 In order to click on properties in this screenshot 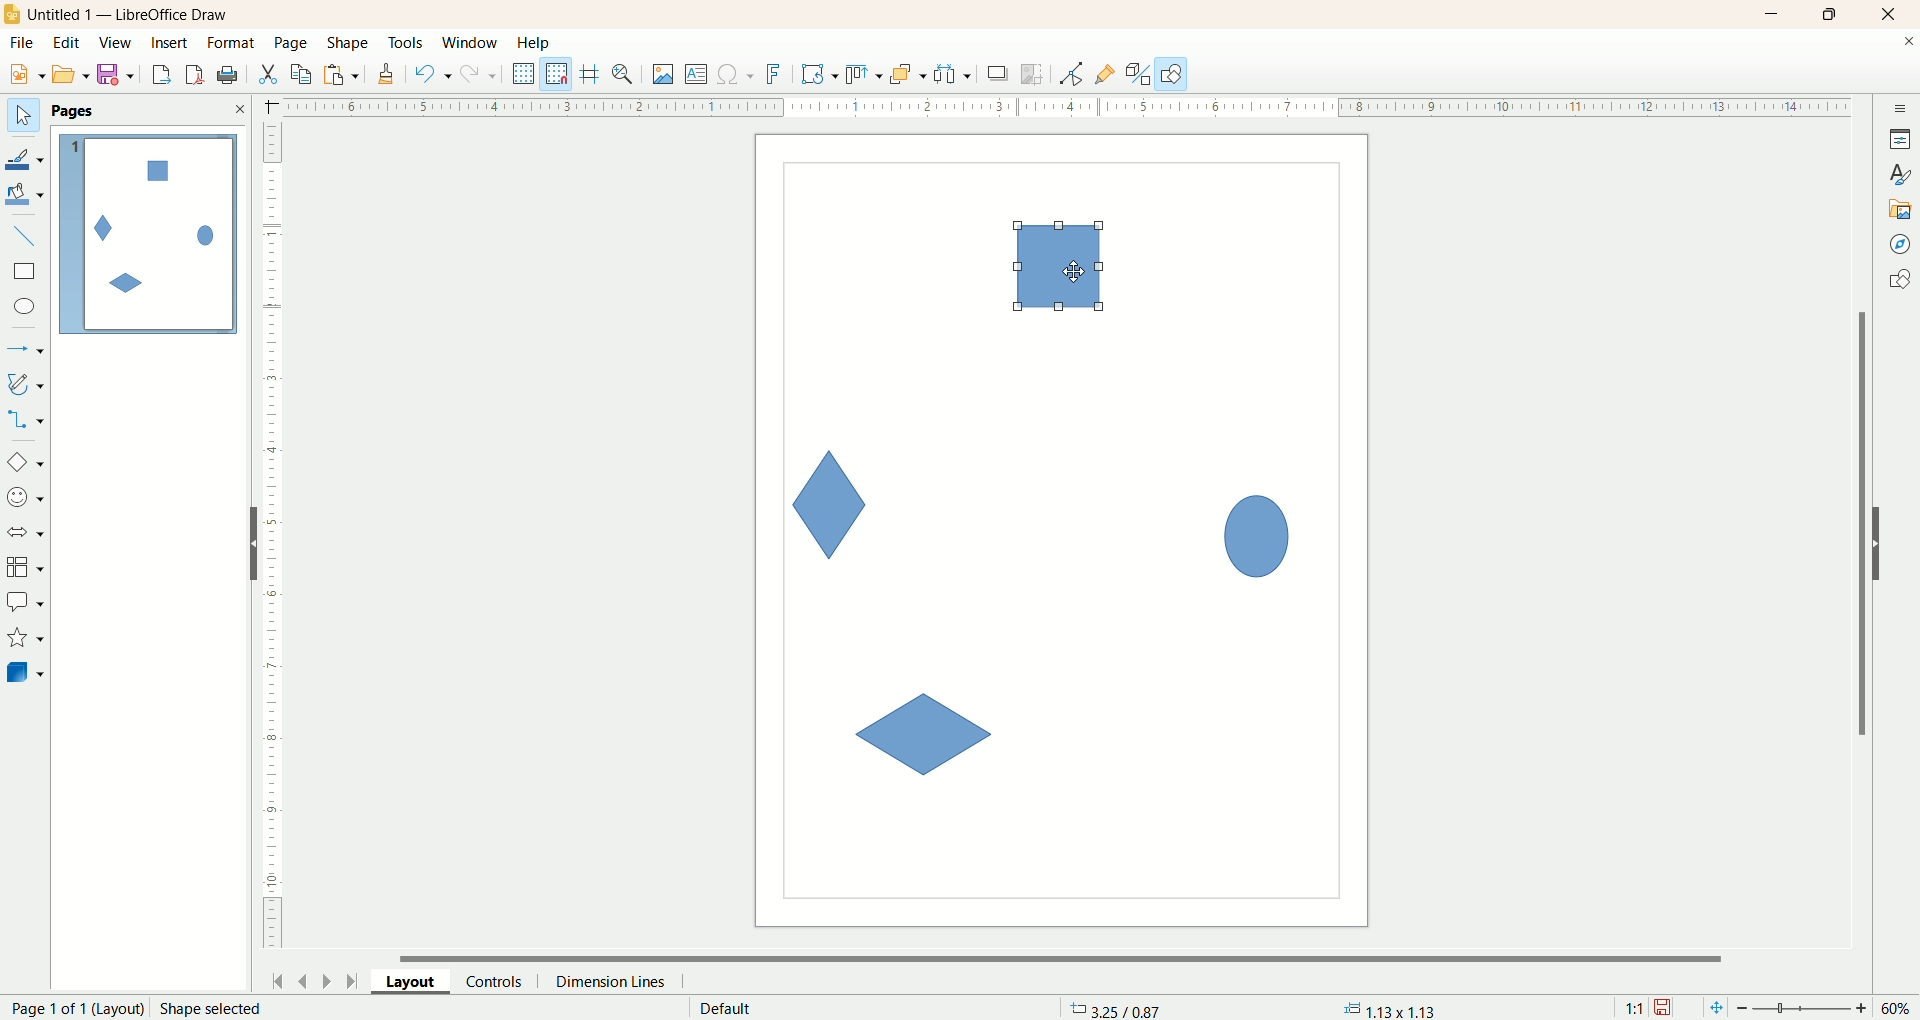, I will do `click(1900, 139)`.